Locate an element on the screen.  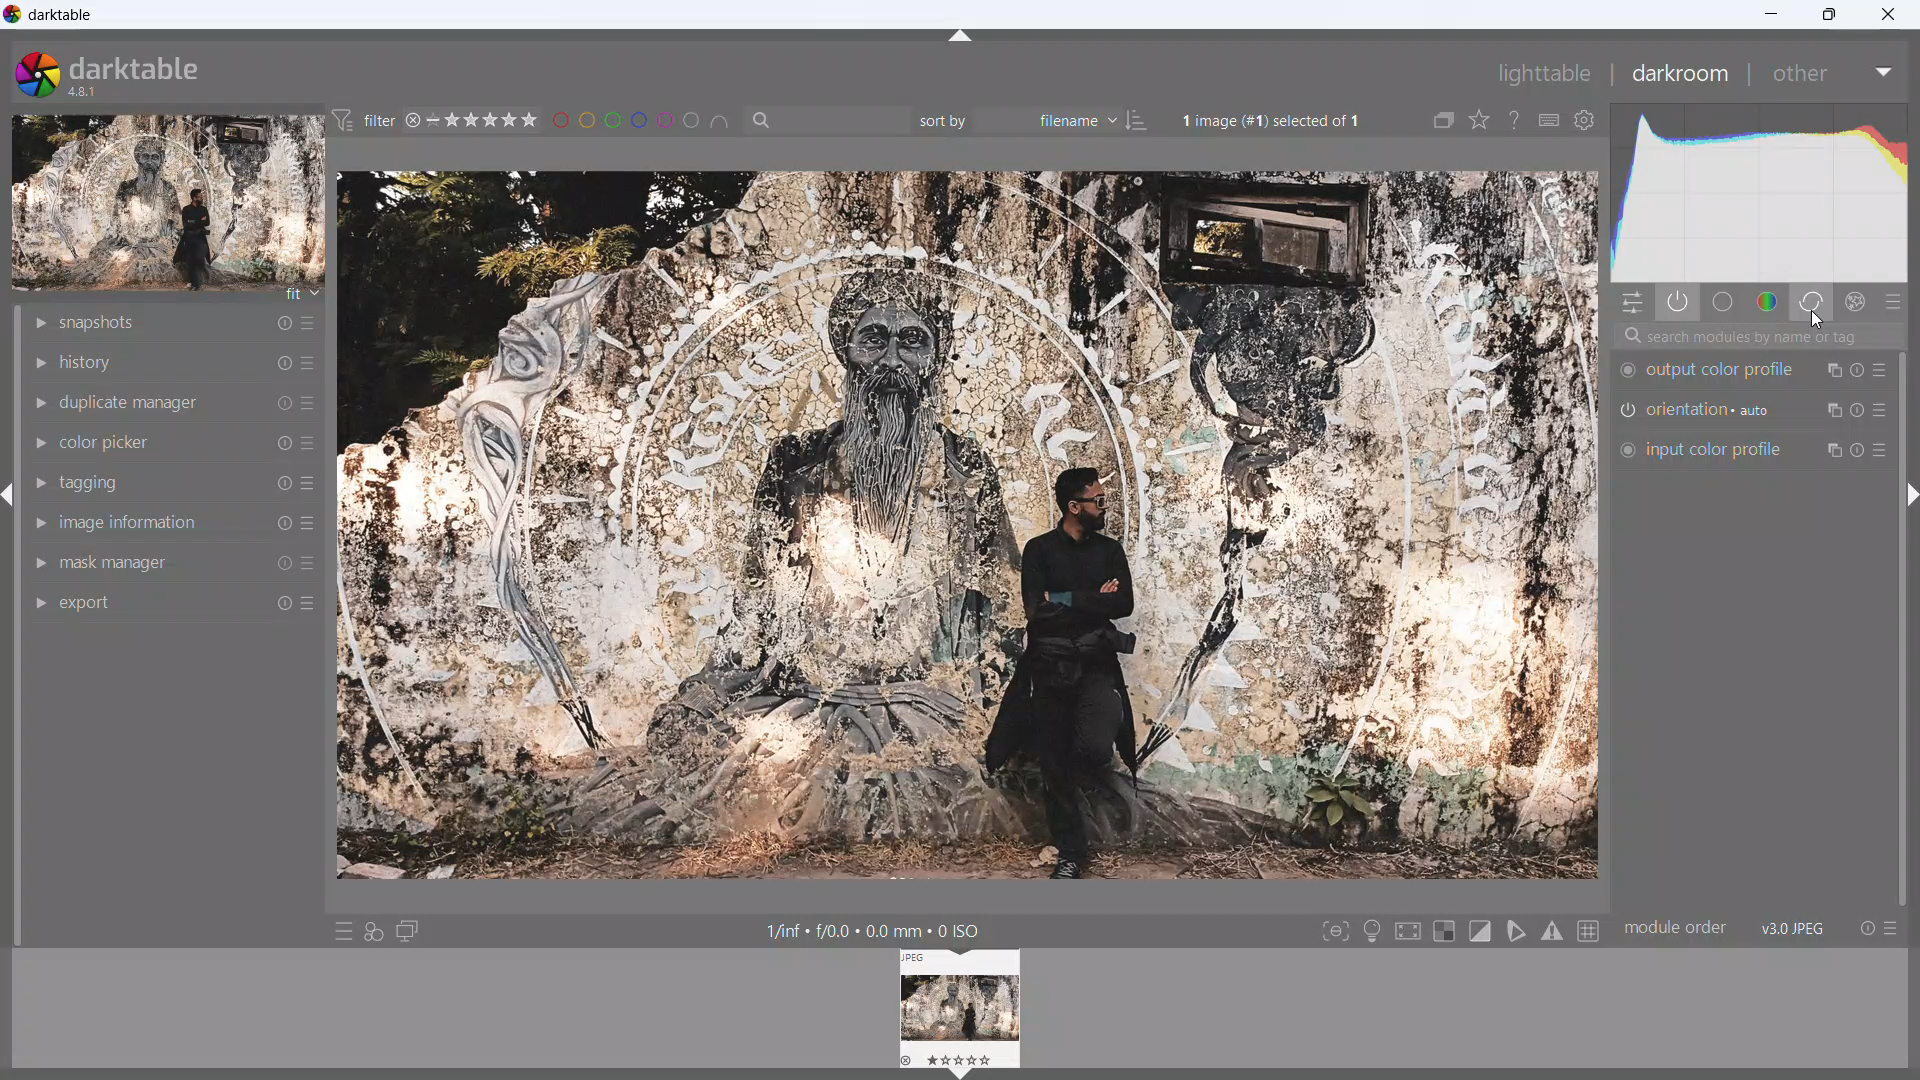
more options is located at coordinates (308, 445).